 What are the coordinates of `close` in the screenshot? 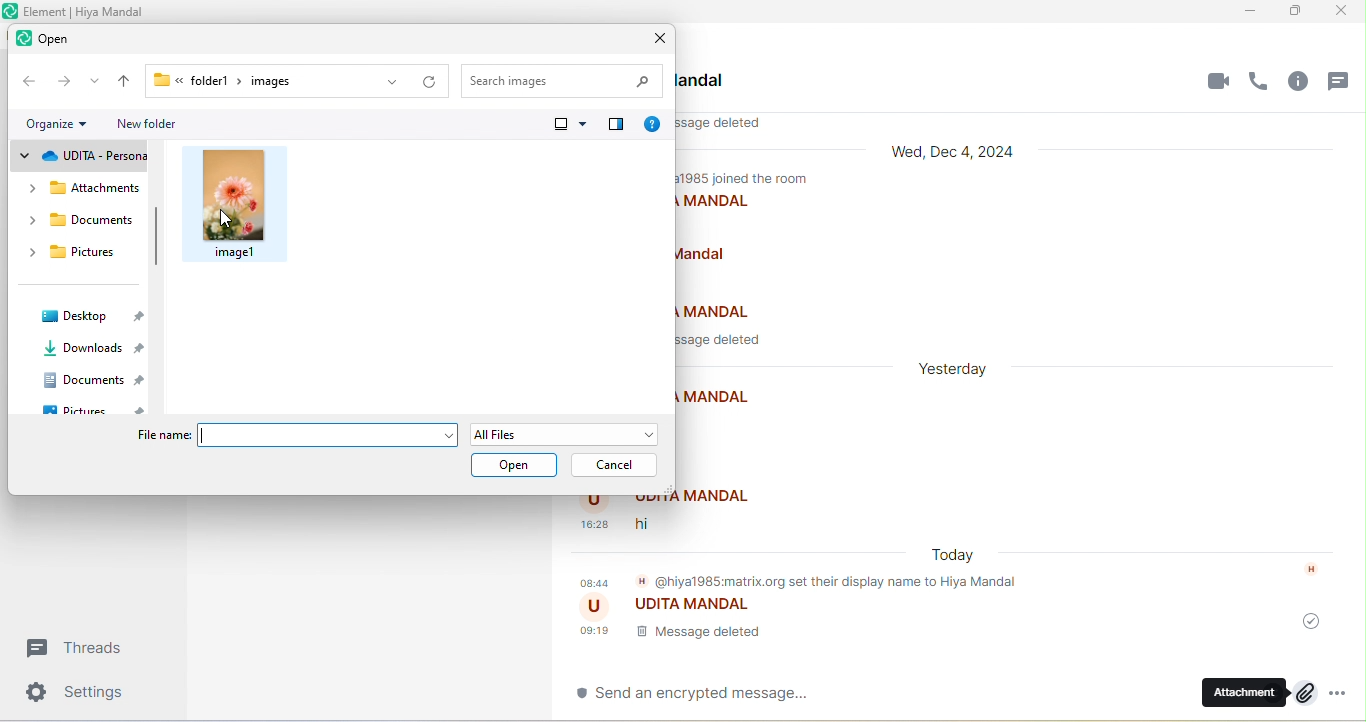 It's located at (1347, 10).